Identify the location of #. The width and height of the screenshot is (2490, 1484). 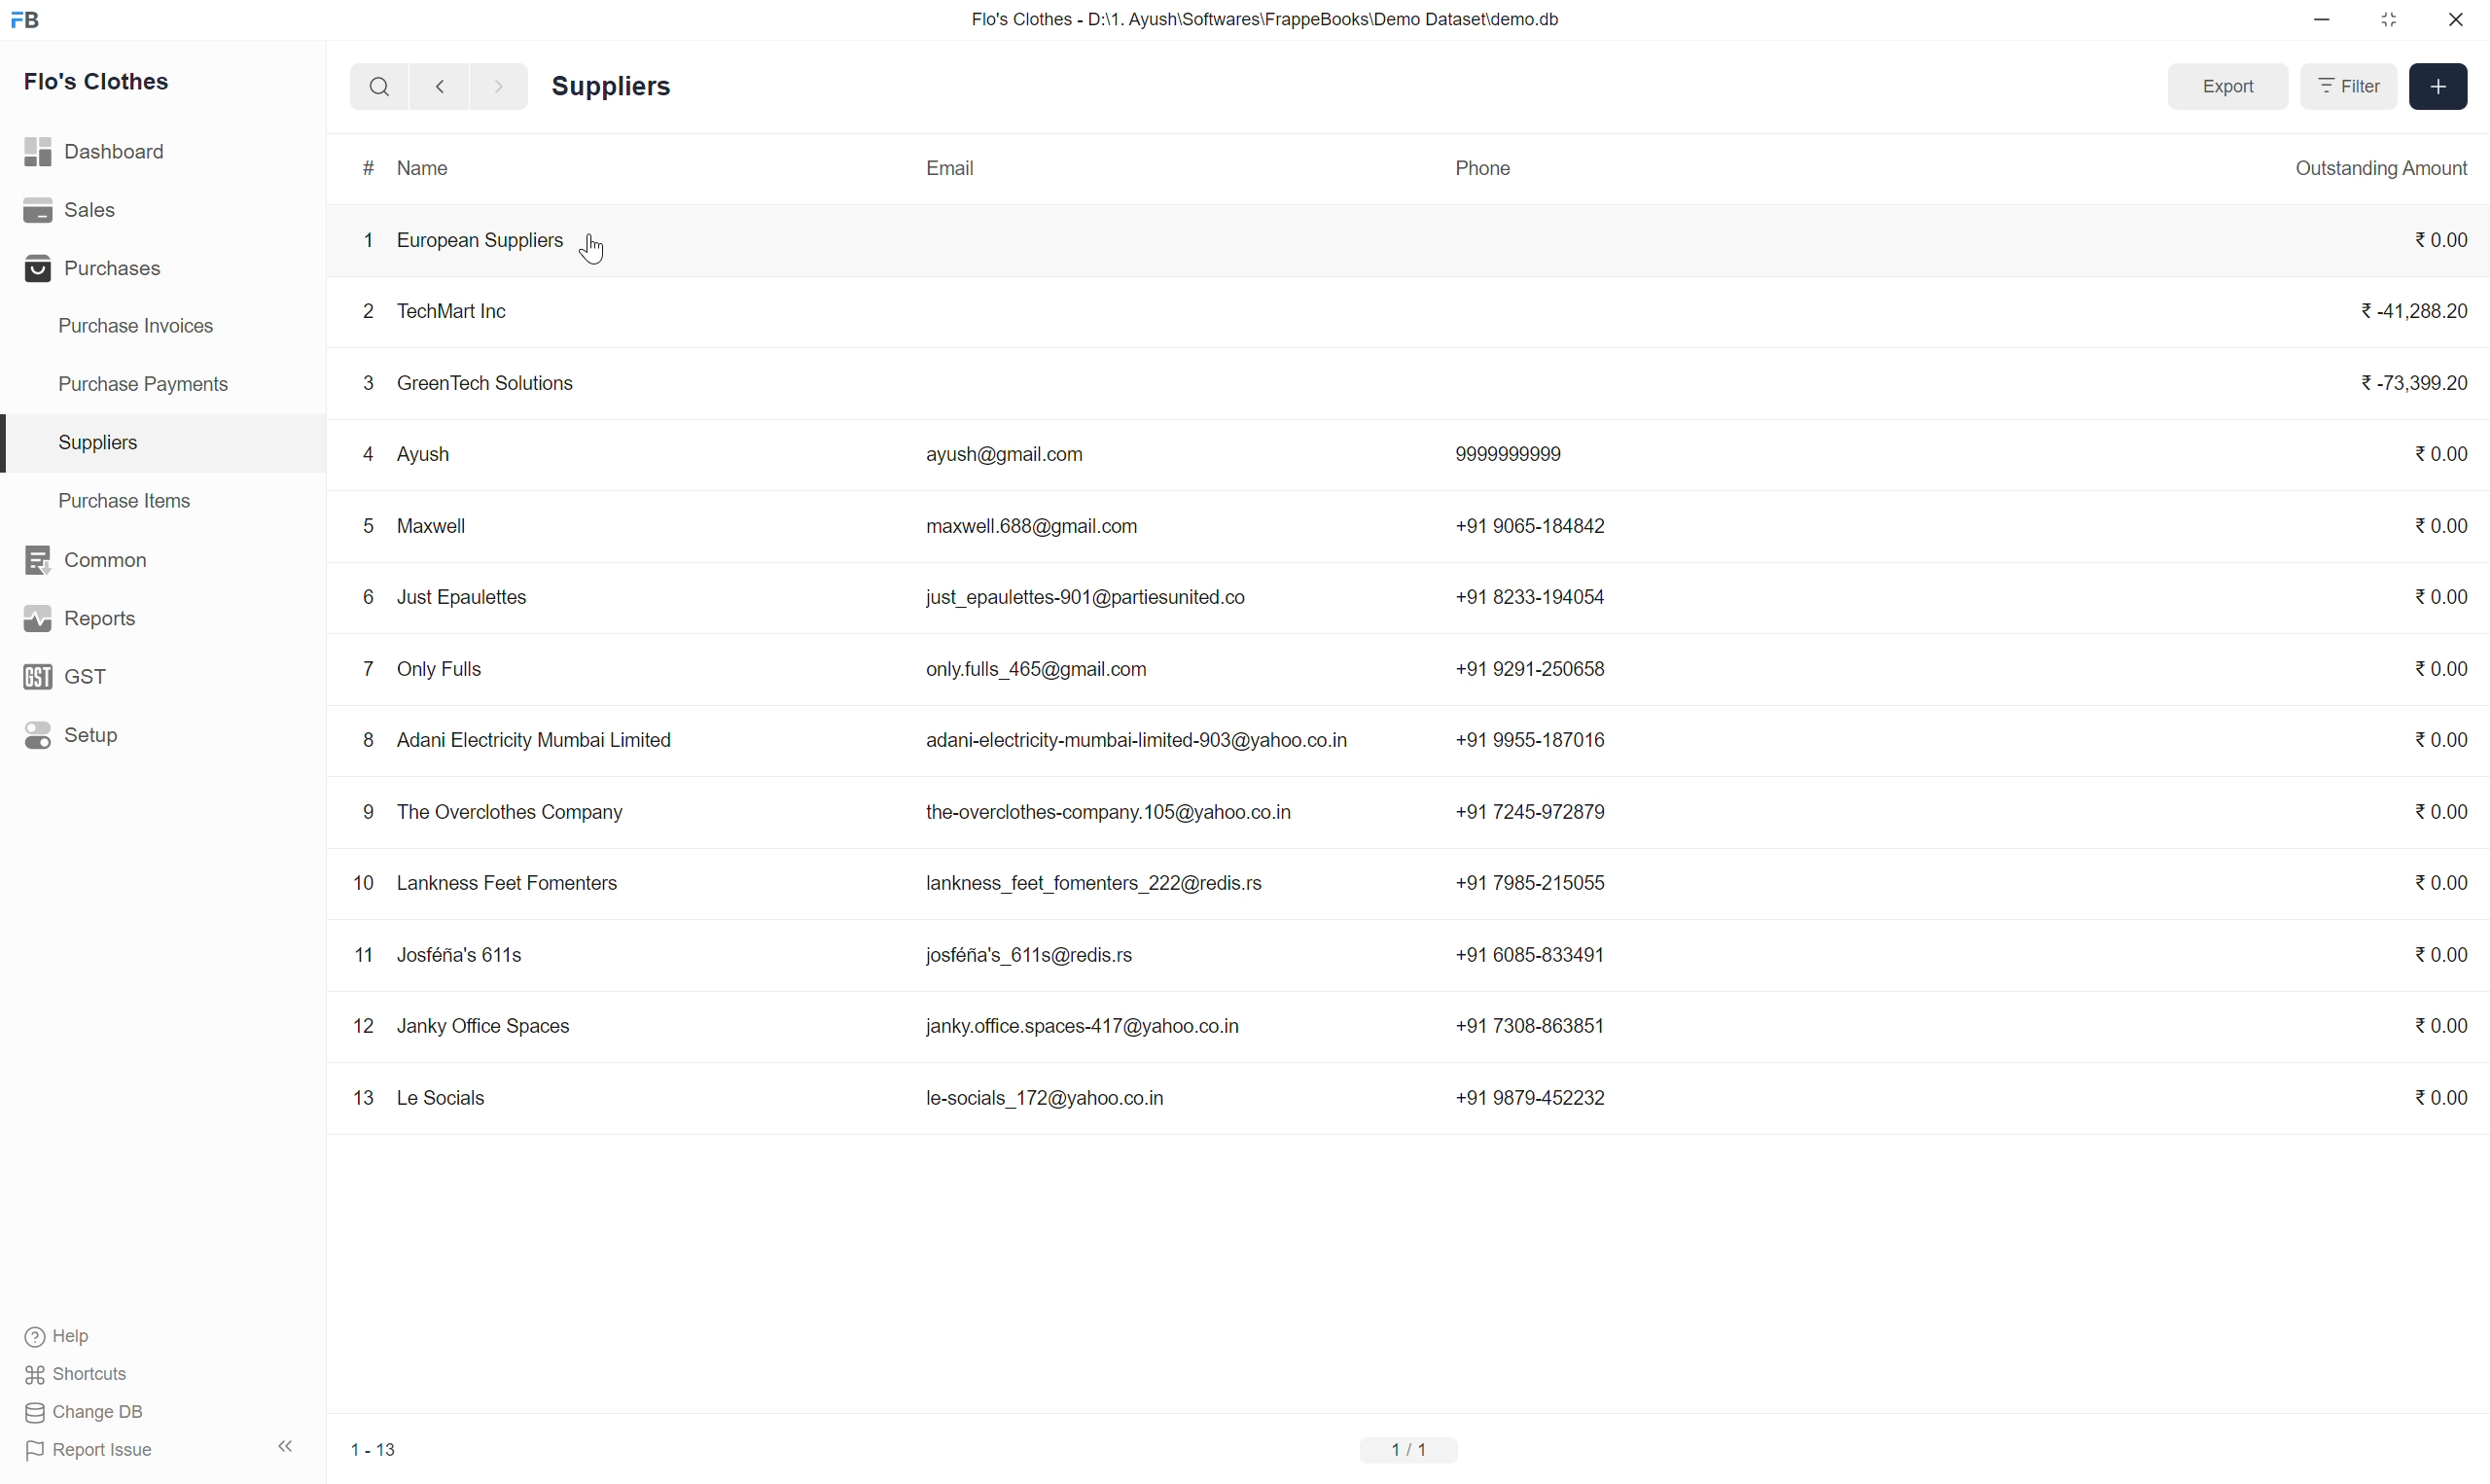
(358, 169).